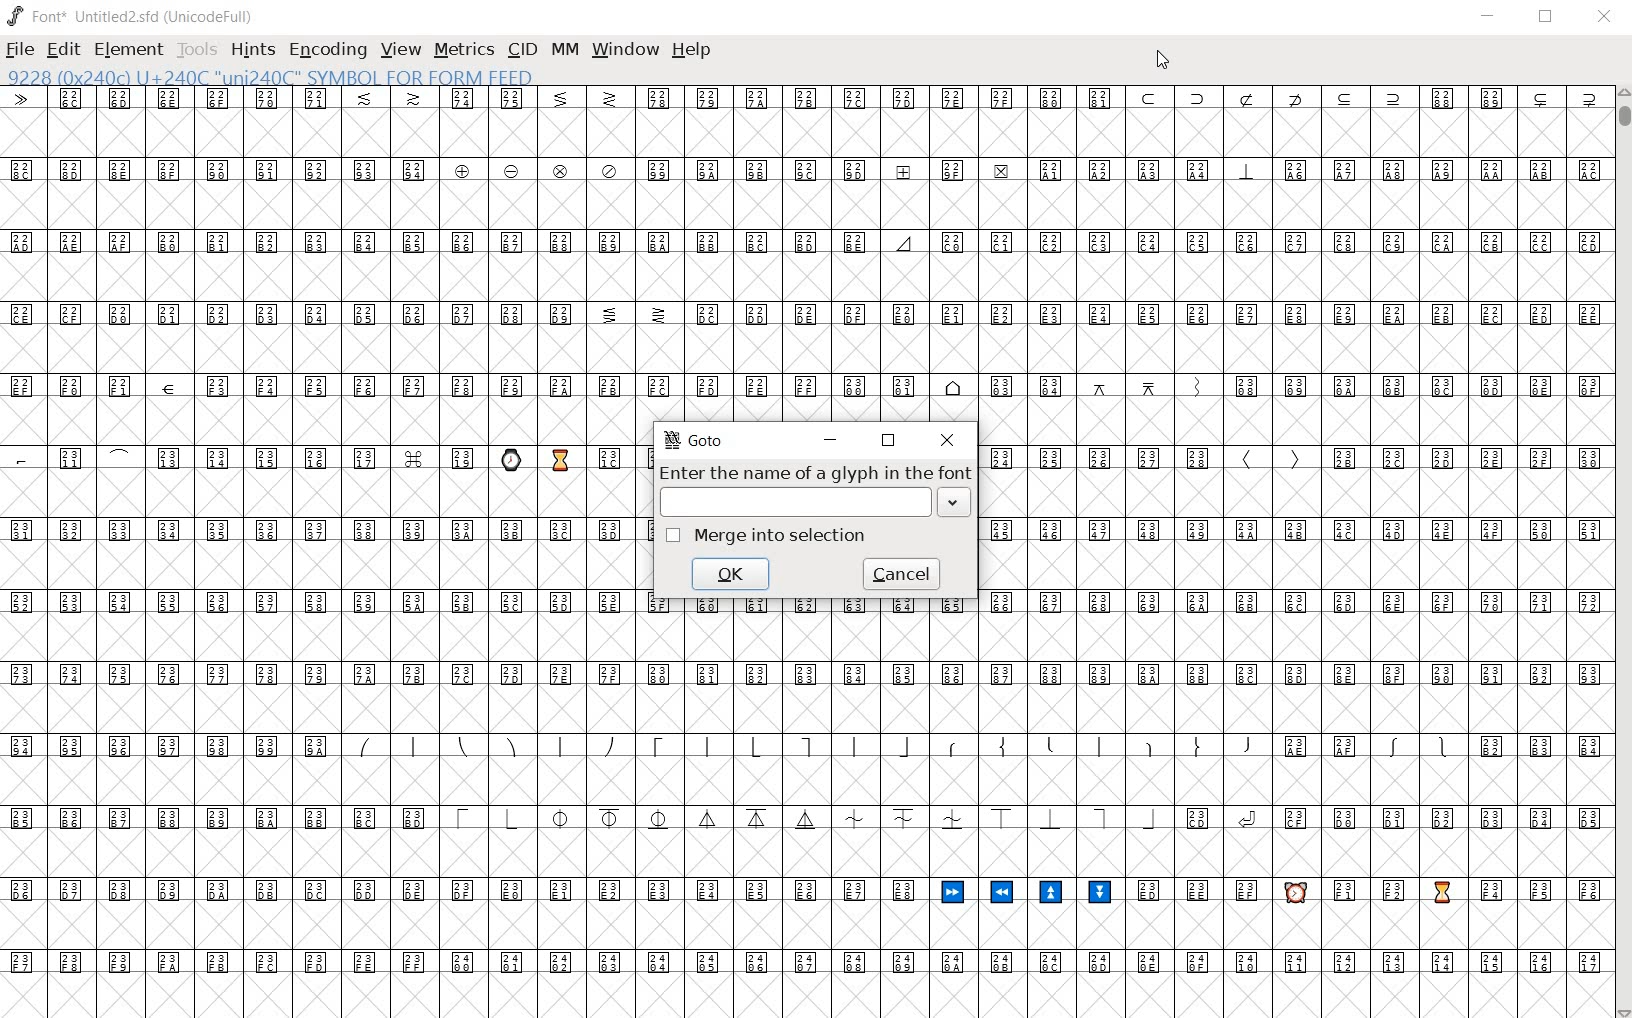 The image size is (1632, 1018). What do you see at coordinates (1294, 482) in the screenshot?
I see `glyphs characters` at bounding box center [1294, 482].